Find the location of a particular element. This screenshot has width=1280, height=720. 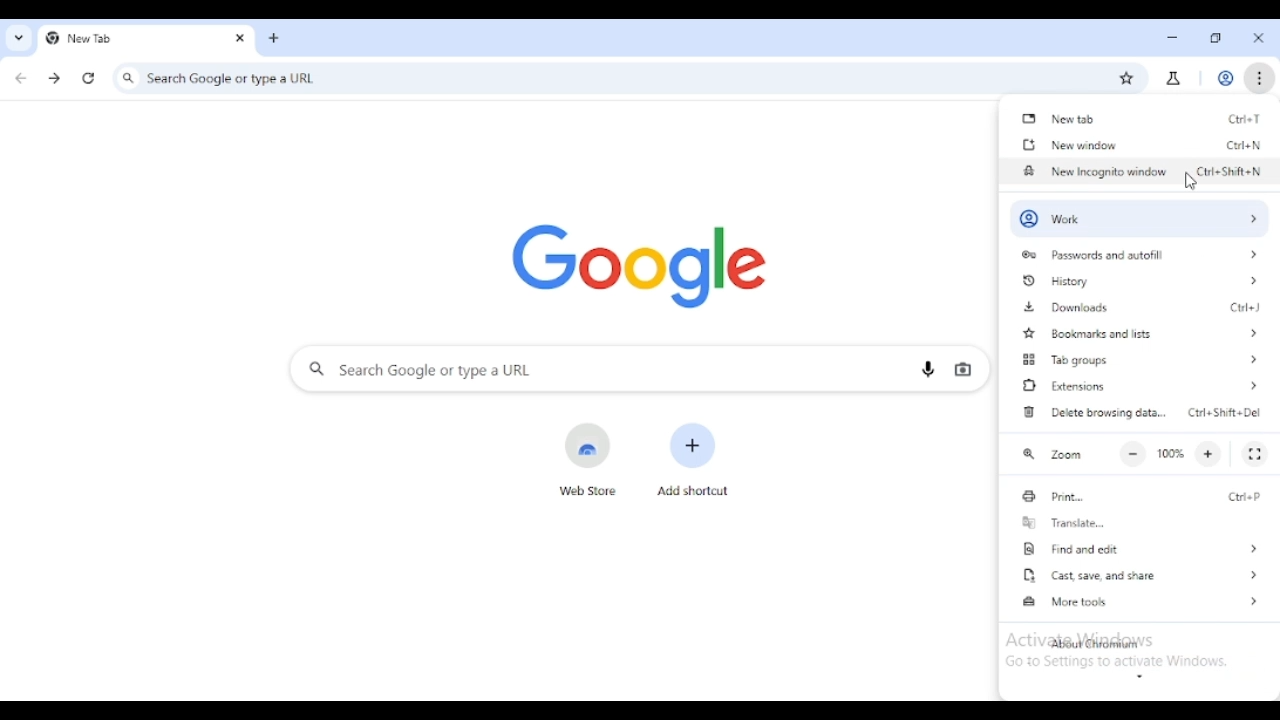

find an edit is located at coordinates (1140, 548).